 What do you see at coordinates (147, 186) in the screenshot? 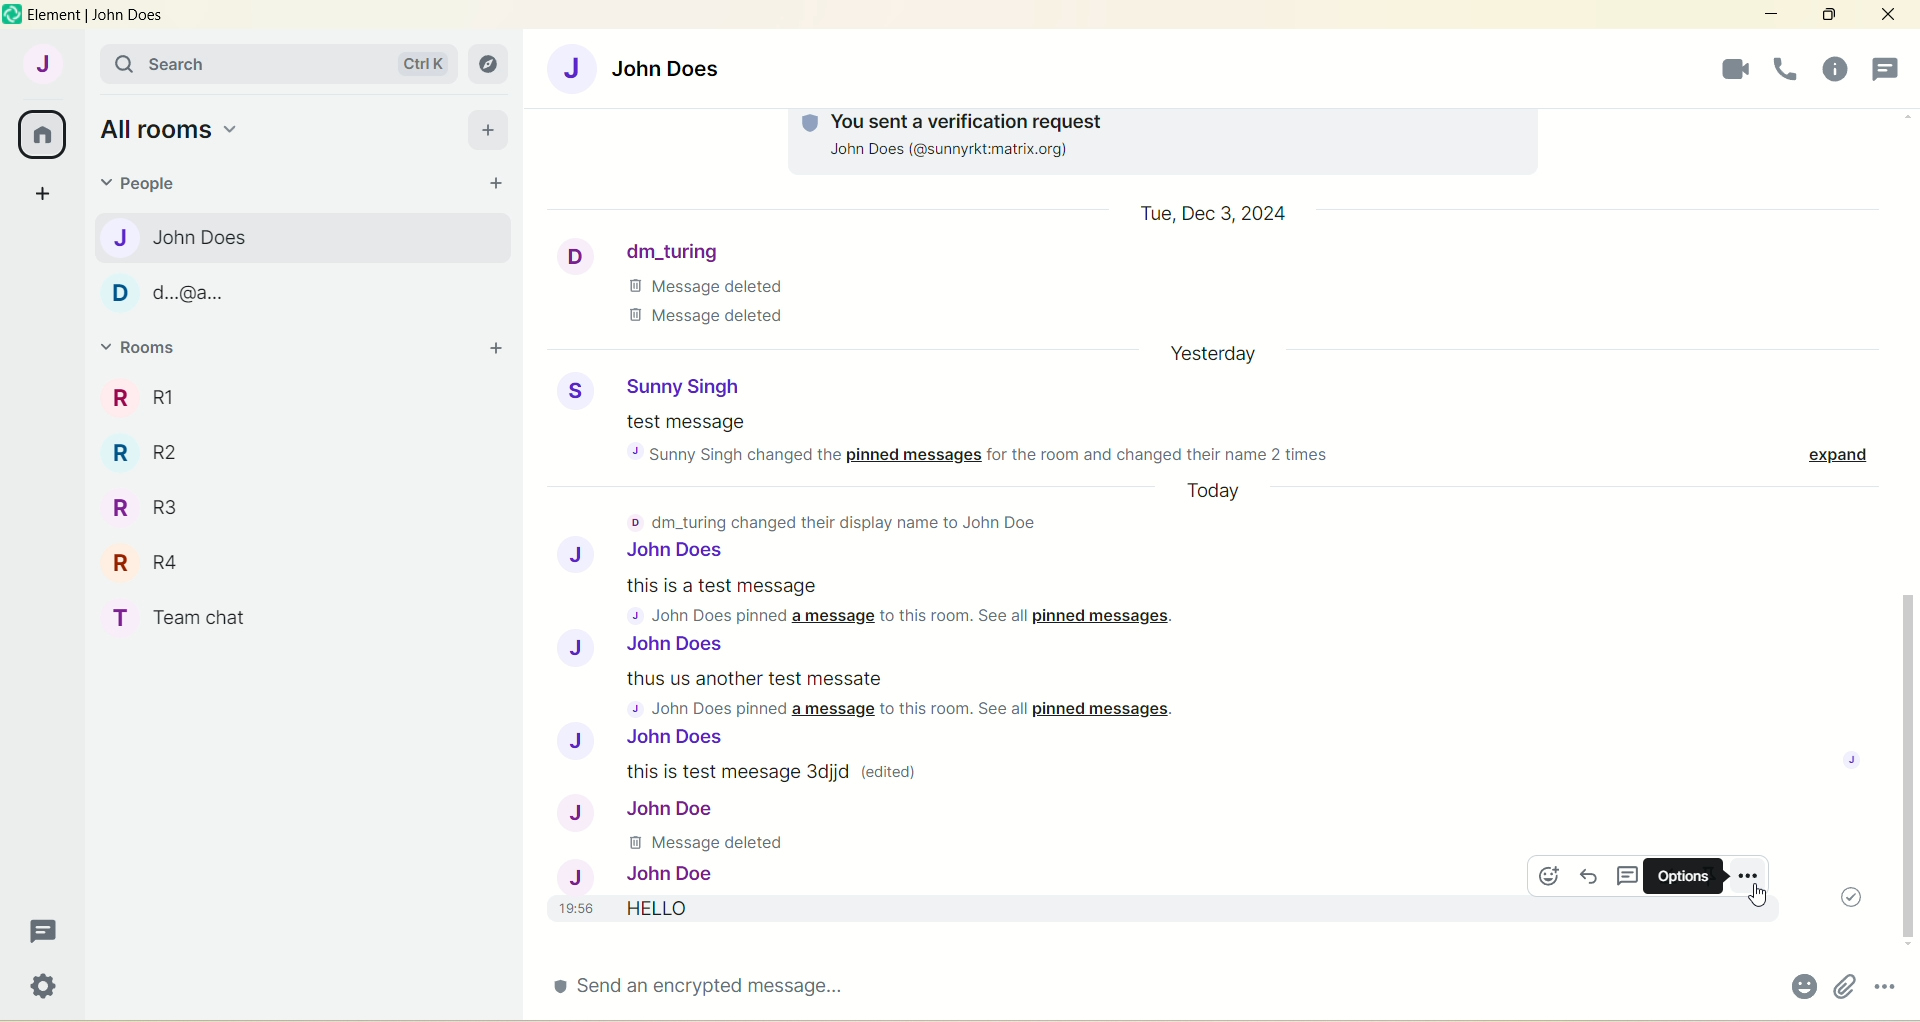
I see `people` at bounding box center [147, 186].